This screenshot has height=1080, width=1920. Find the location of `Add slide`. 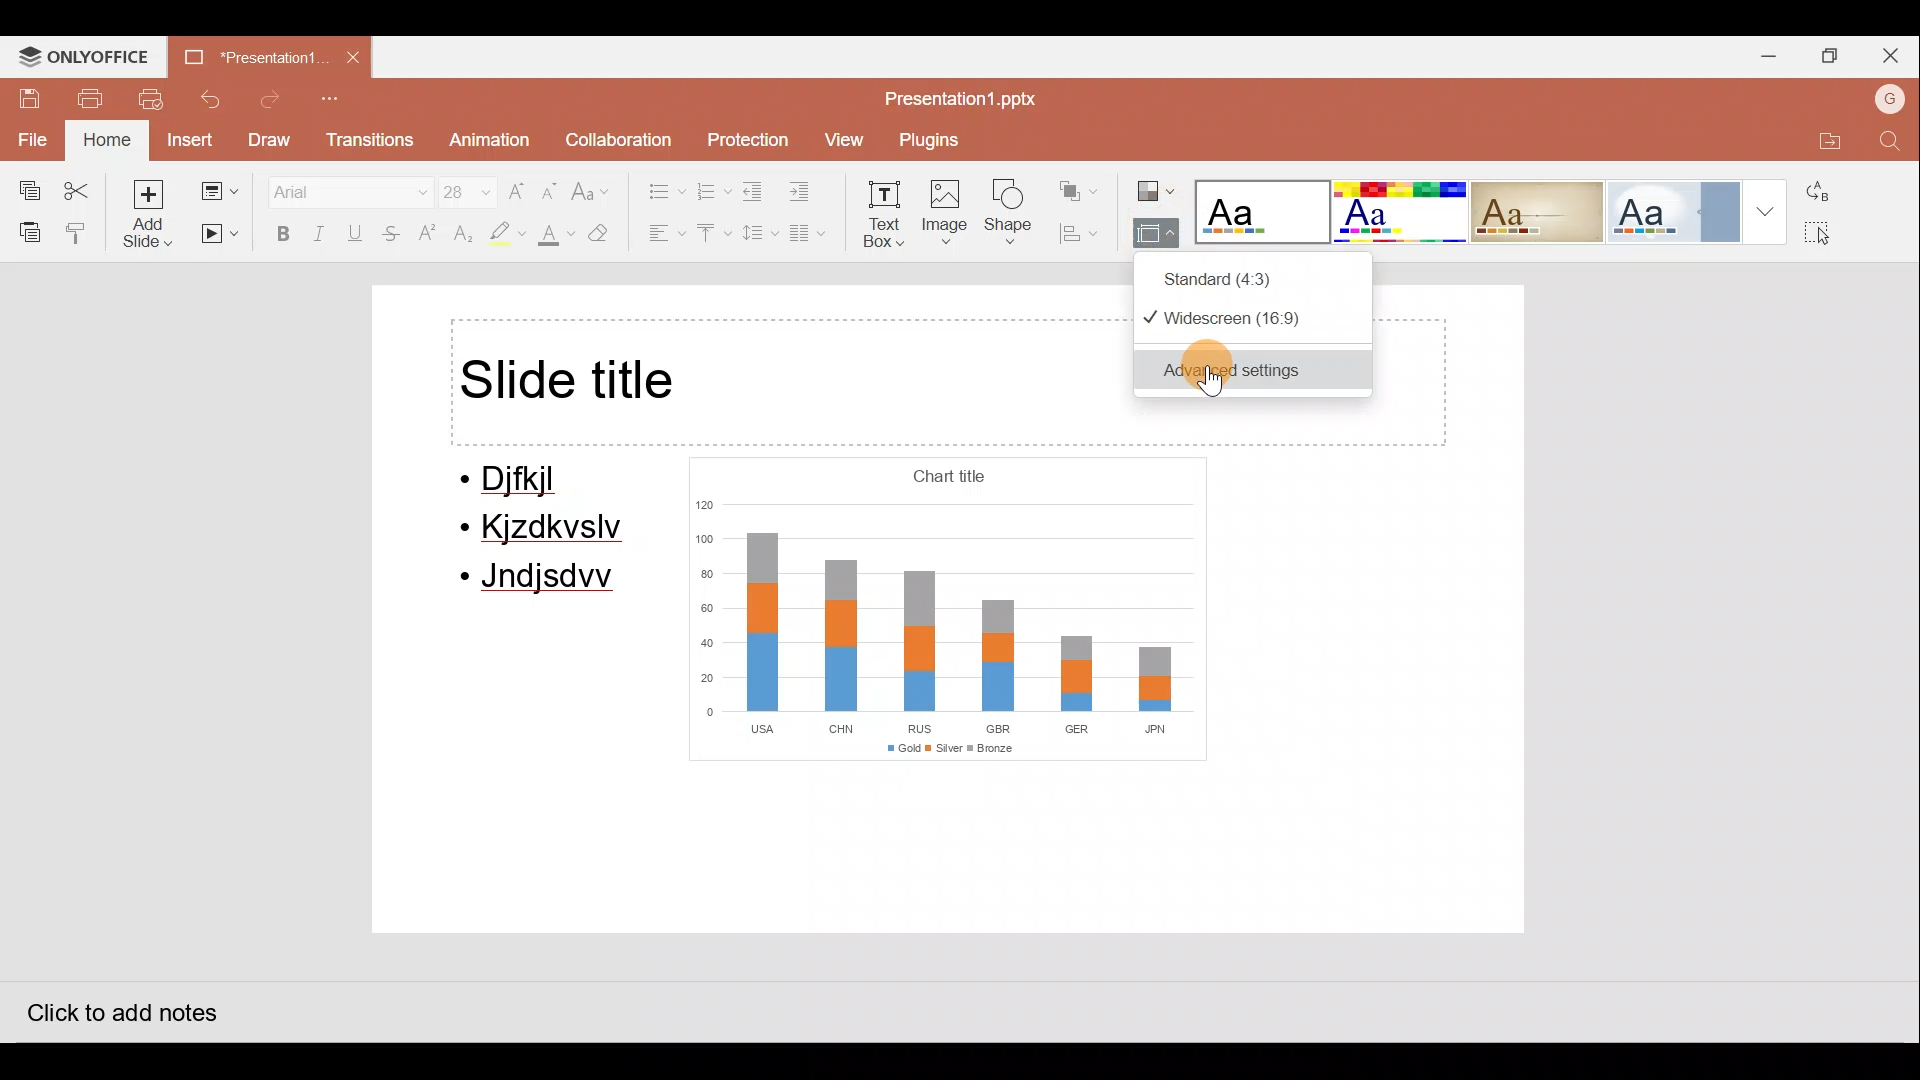

Add slide is located at coordinates (149, 213).